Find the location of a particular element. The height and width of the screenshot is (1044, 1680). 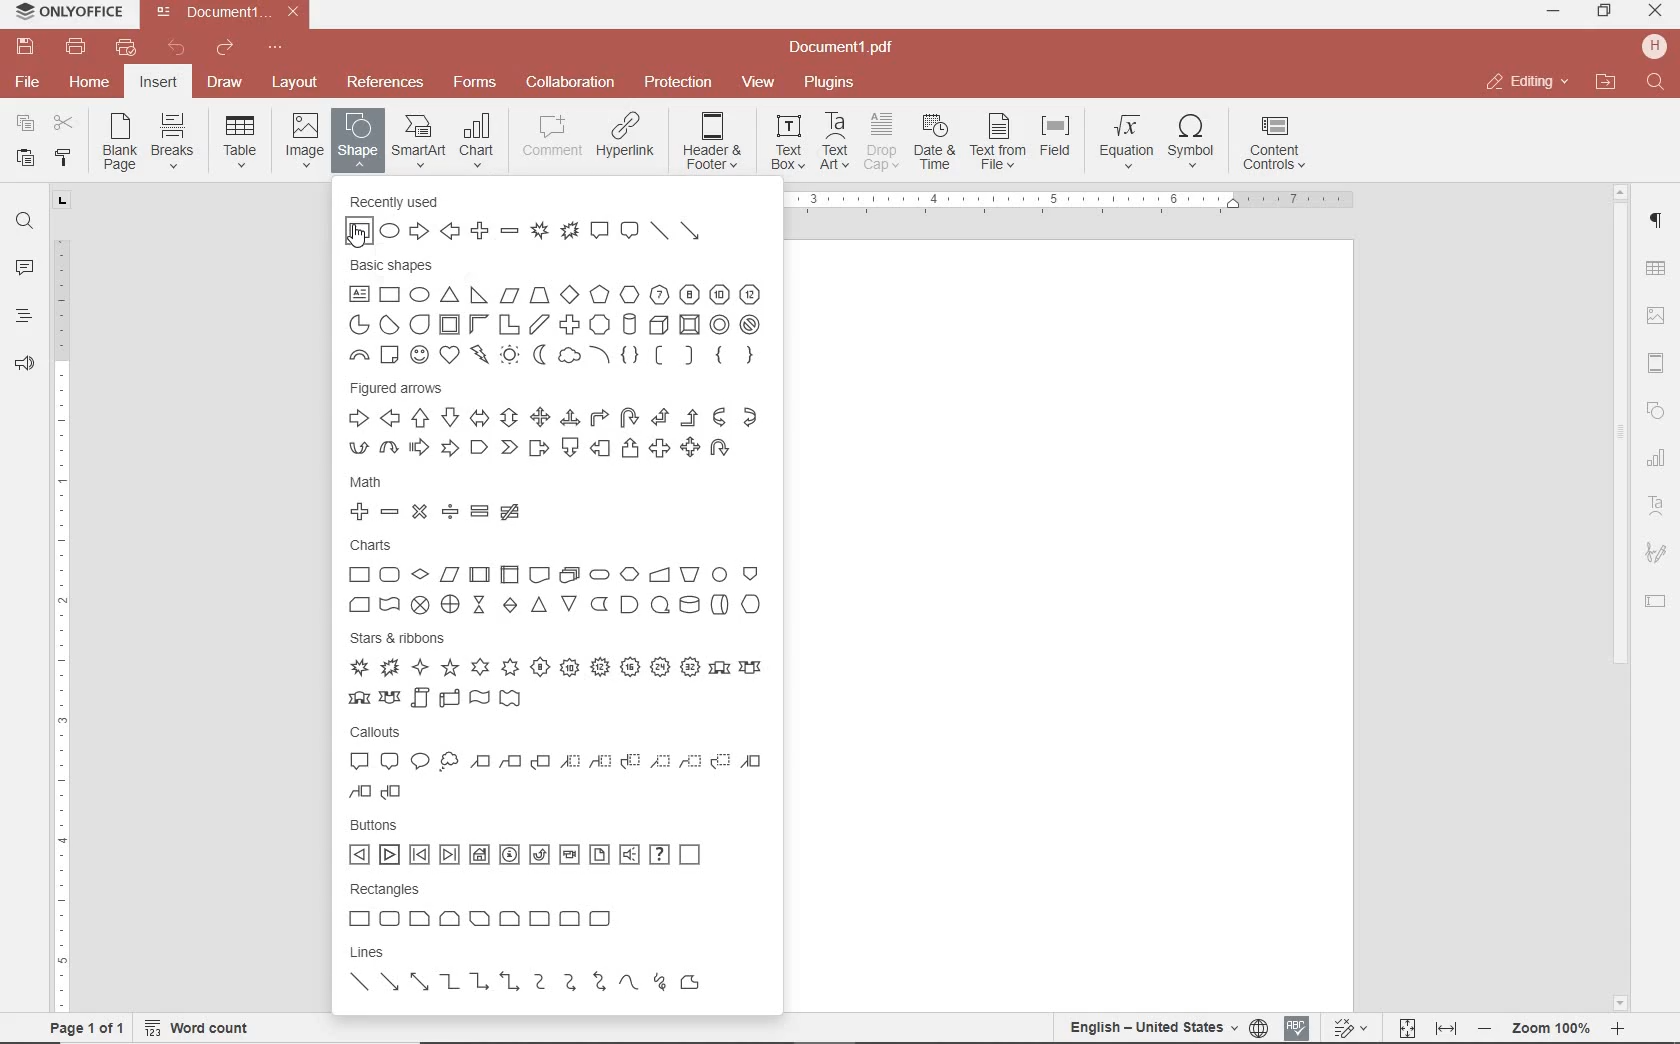

insert is located at coordinates (157, 84).